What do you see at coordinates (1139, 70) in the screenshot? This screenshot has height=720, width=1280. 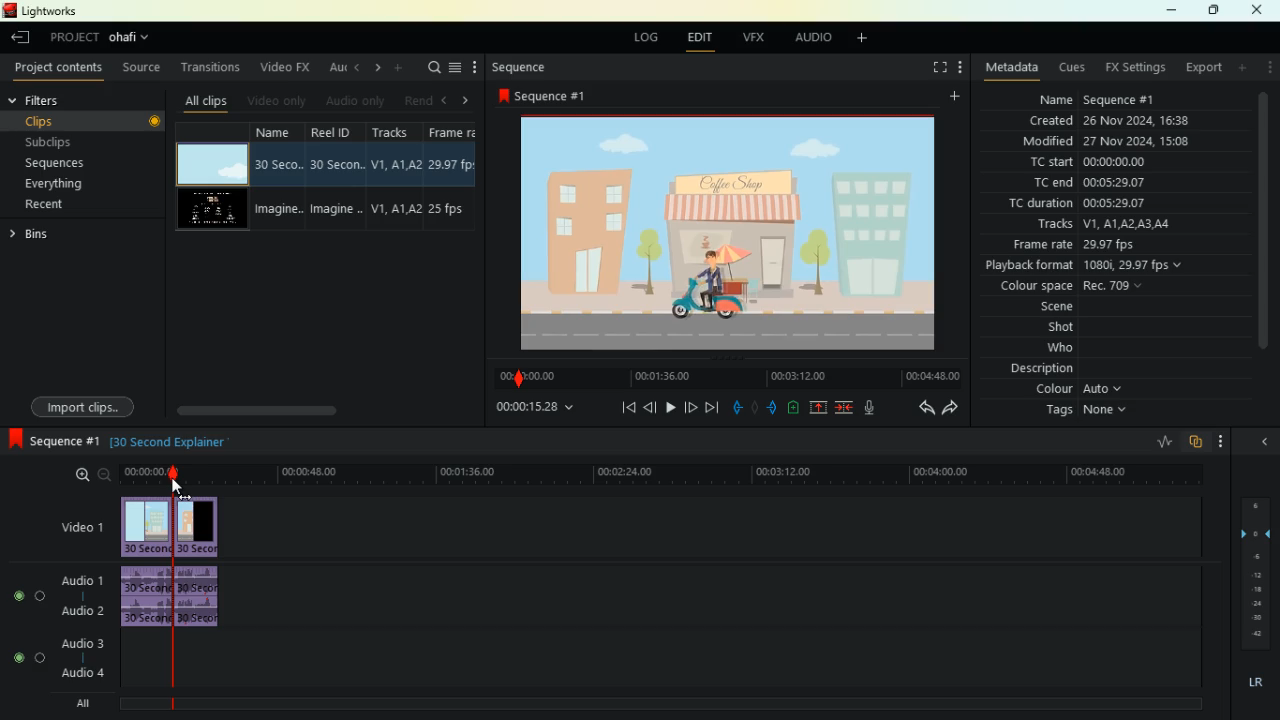 I see `fx setting` at bounding box center [1139, 70].